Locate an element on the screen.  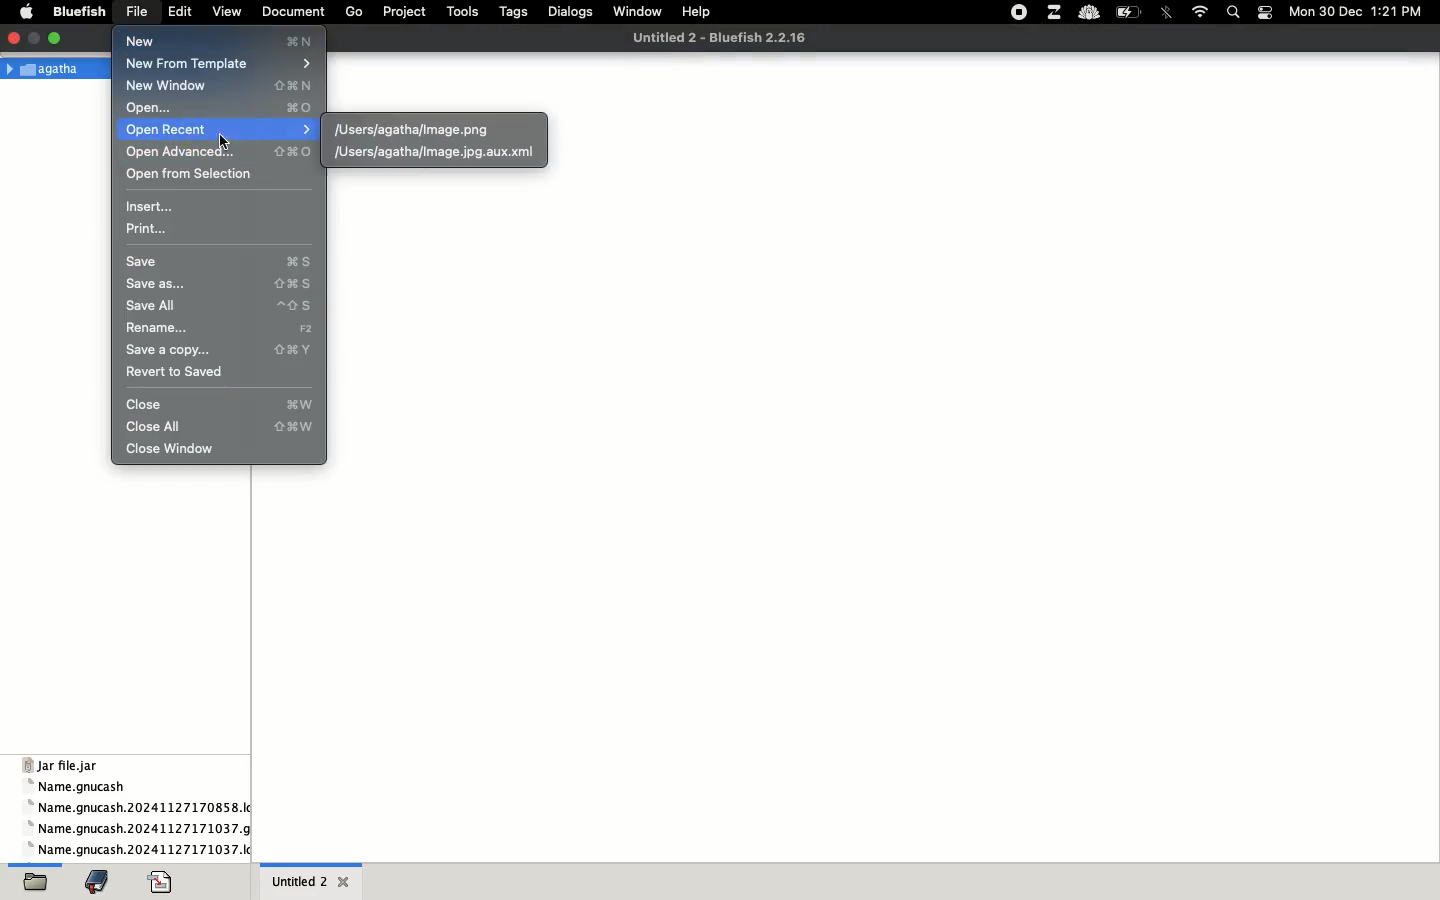
insert is located at coordinates (154, 207).